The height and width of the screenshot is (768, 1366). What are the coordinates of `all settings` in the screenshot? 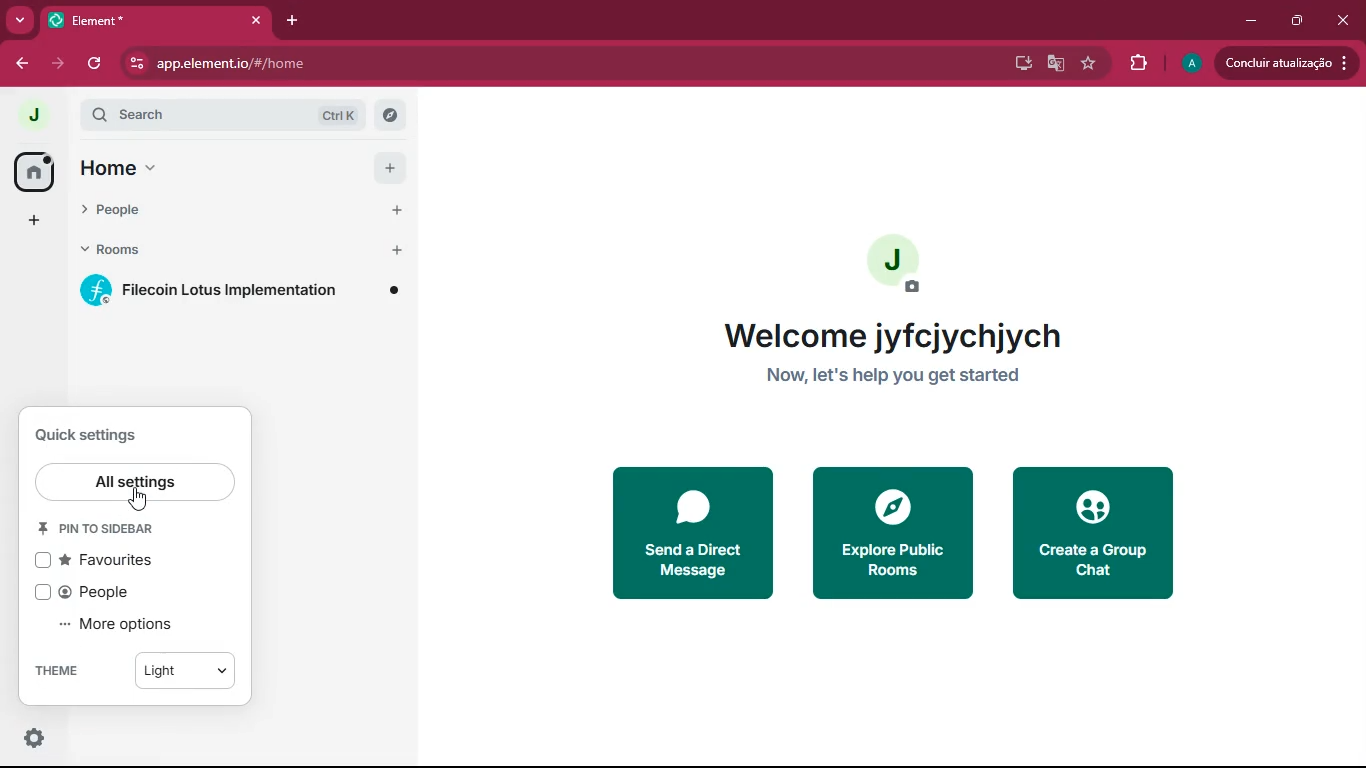 It's located at (135, 482).